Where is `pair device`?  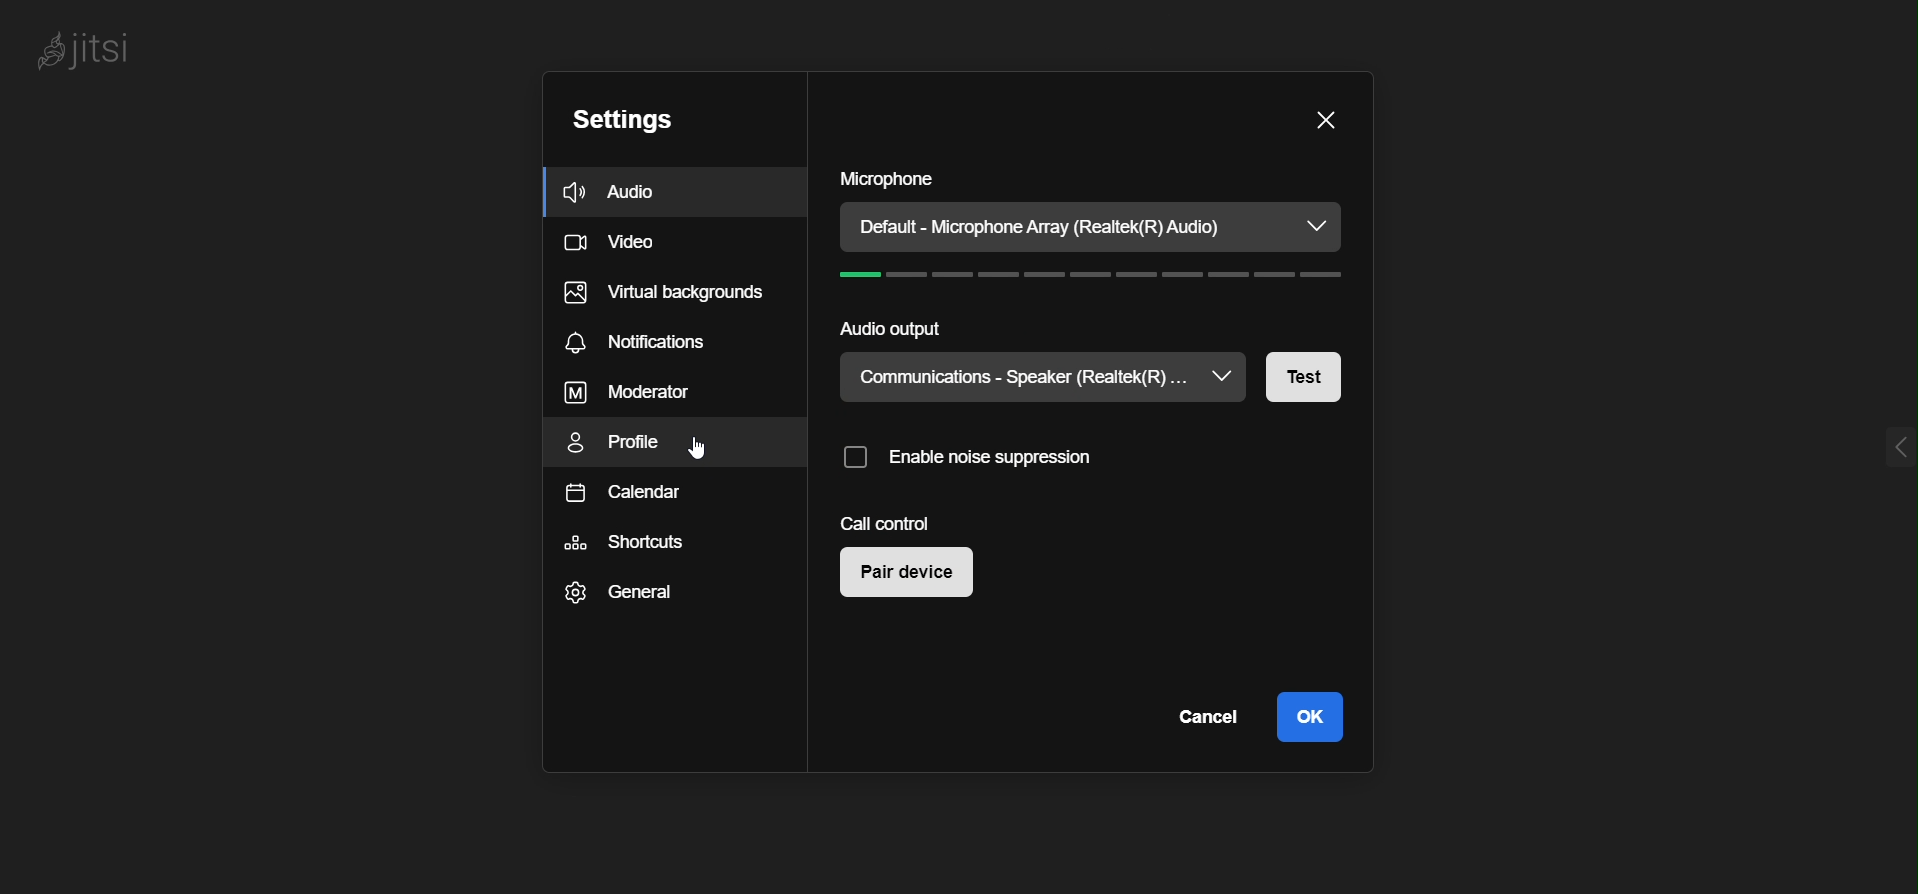 pair device is located at coordinates (912, 575).